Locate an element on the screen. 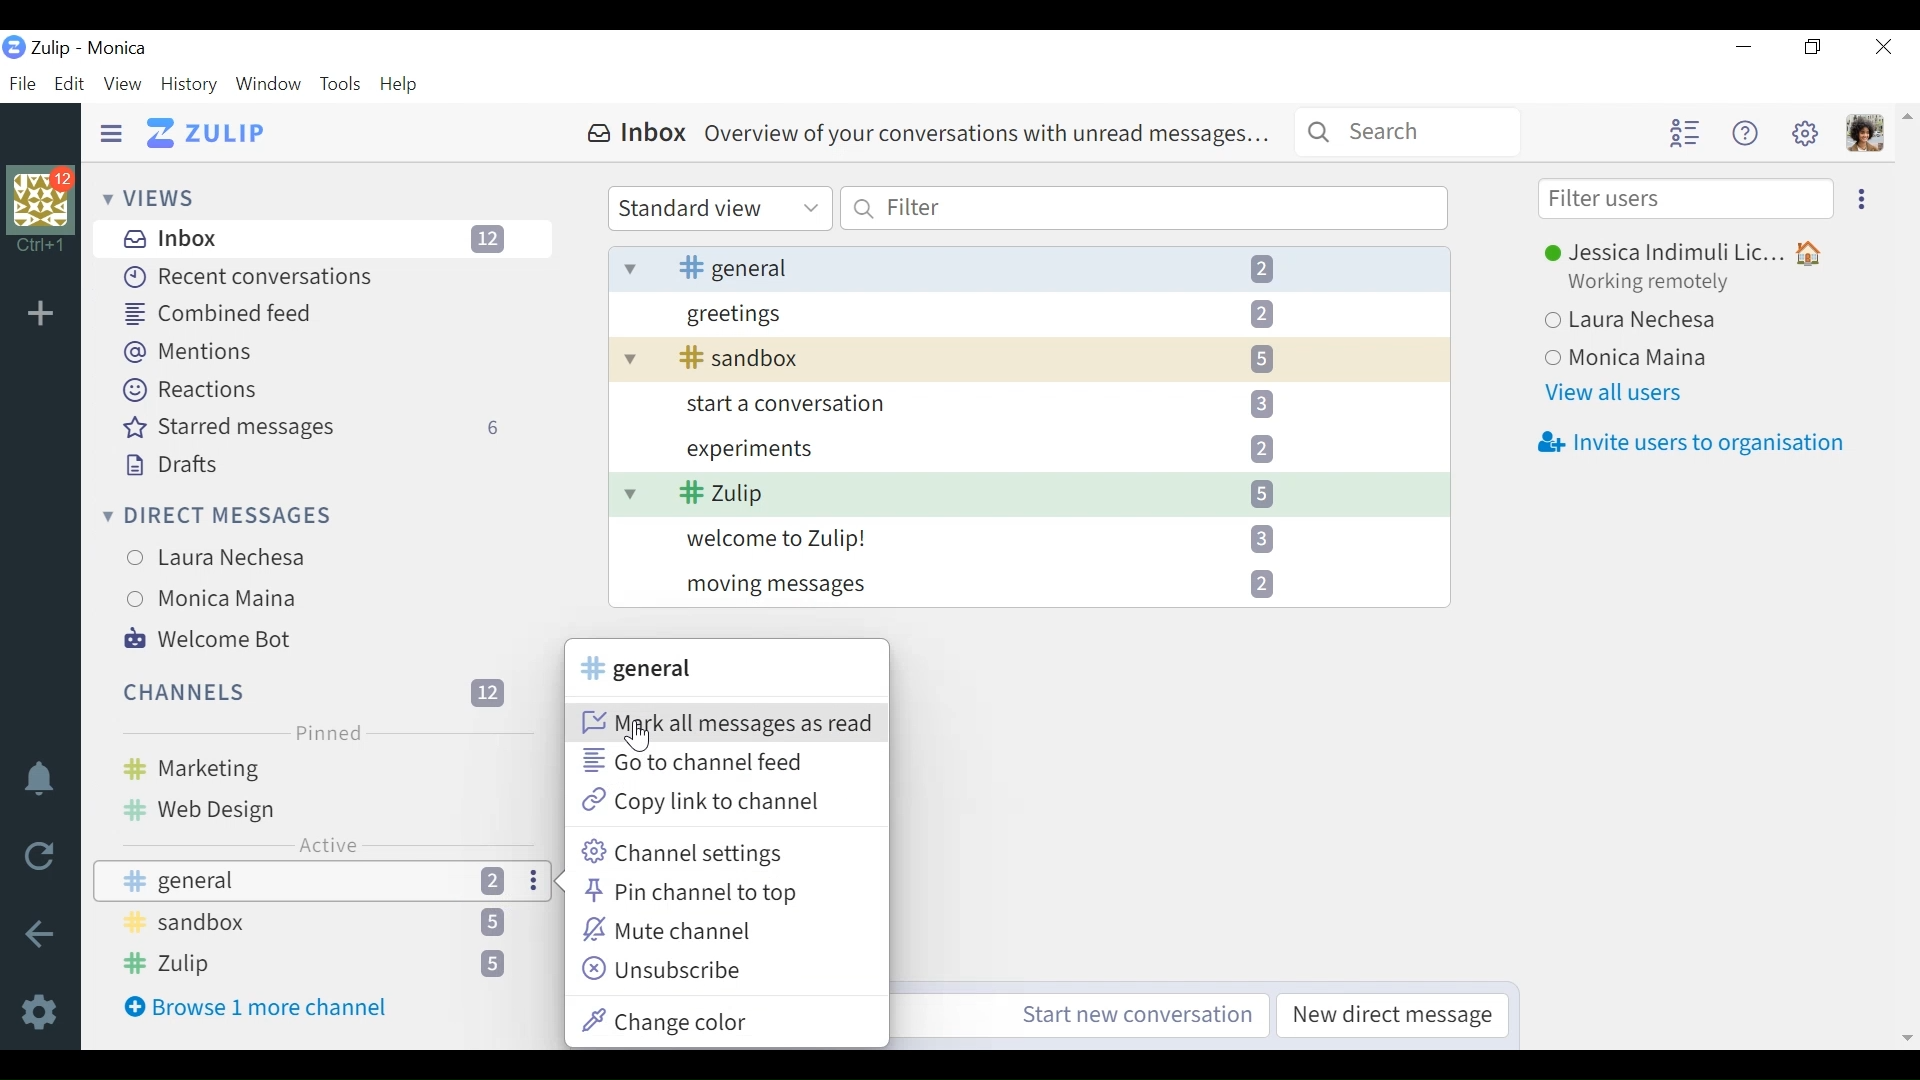  minimize is located at coordinates (1742, 47).